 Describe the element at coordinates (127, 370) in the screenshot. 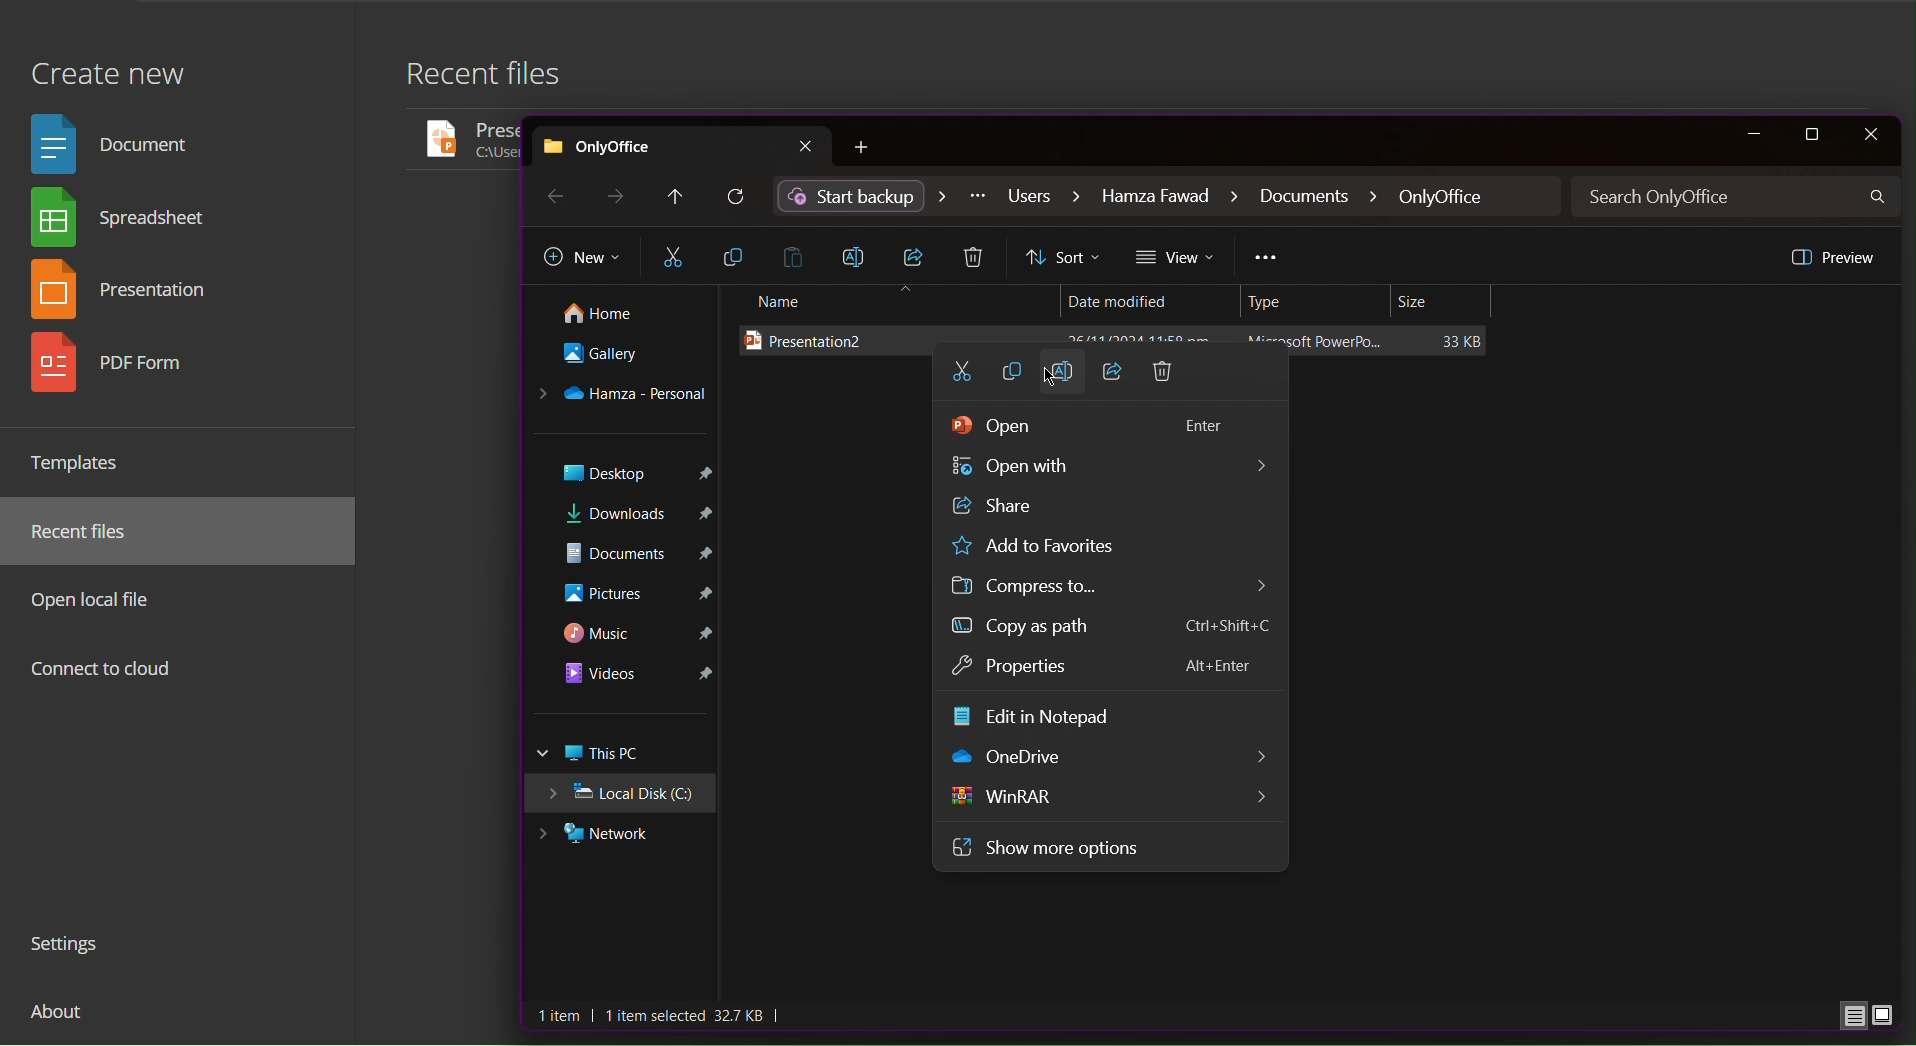

I see `PDF Form` at that location.